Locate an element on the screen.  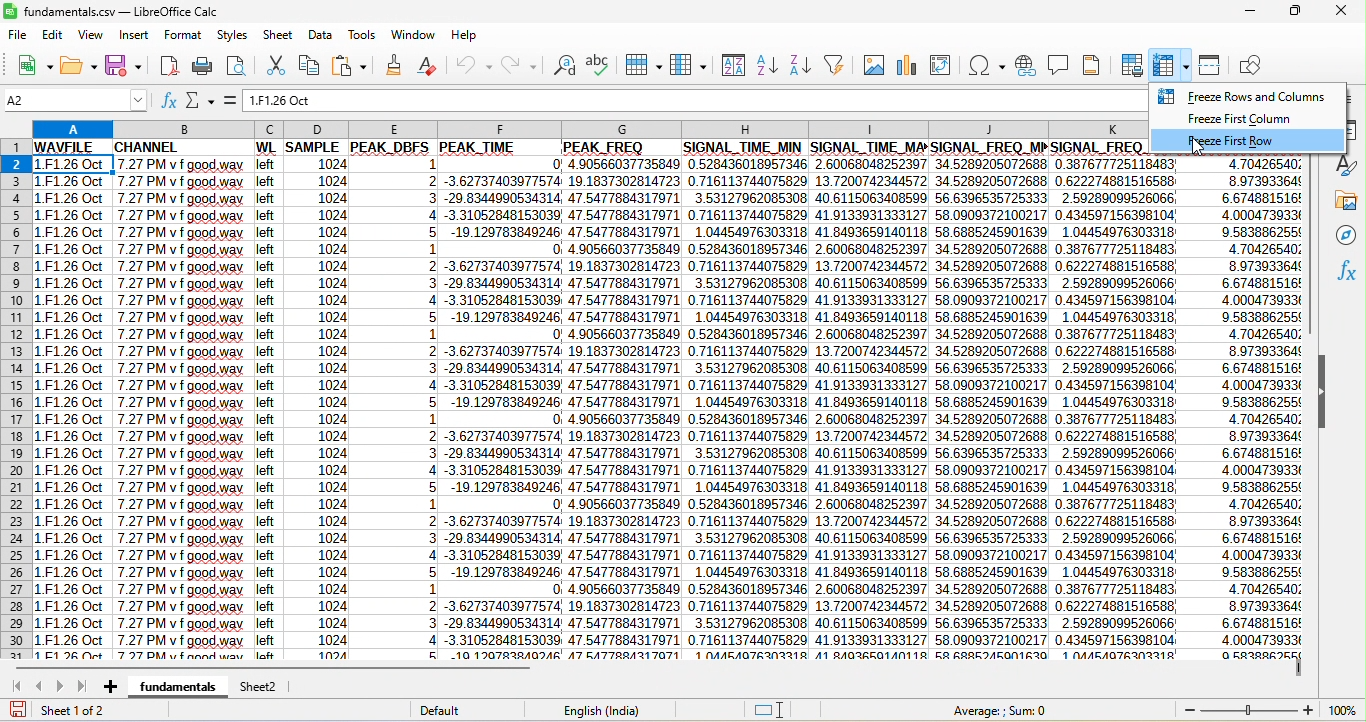
sort ascending is located at coordinates (769, 66).